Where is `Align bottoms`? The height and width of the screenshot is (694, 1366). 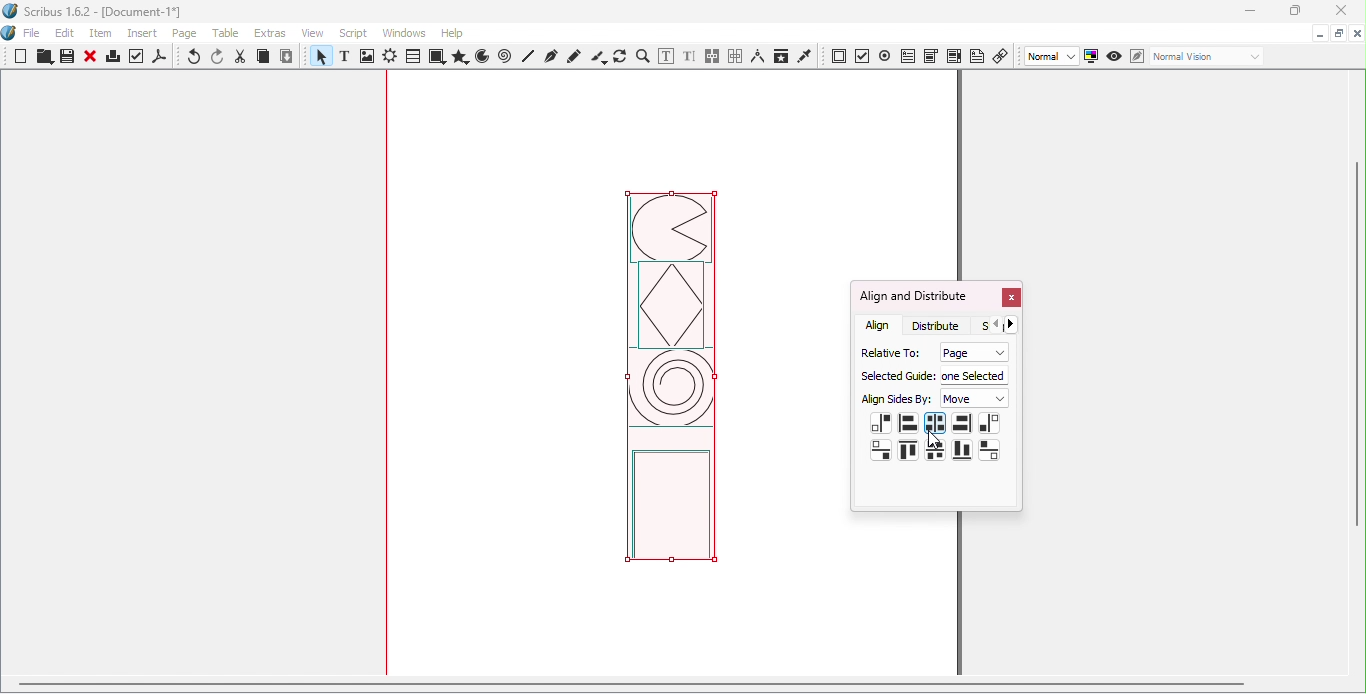 Align bottoms is located at coordinates (961, 450).